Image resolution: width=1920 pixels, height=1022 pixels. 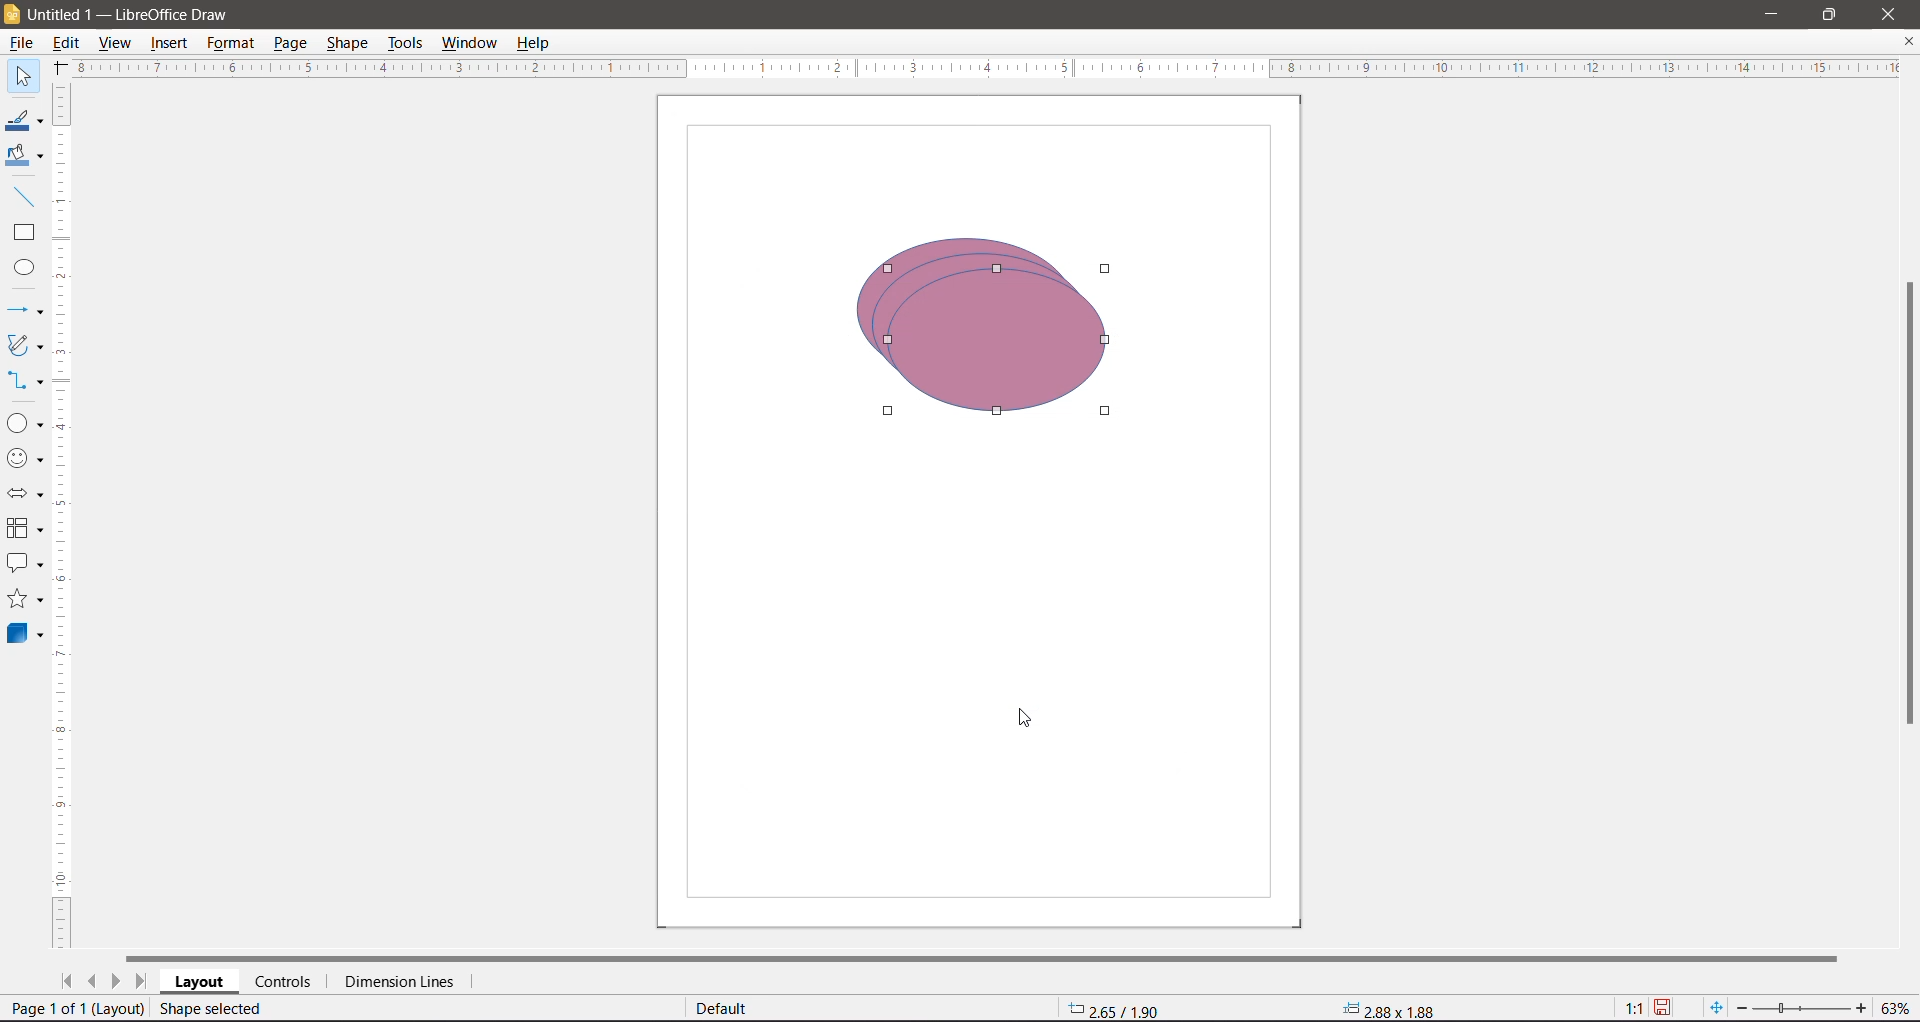 What do you see at coordinates (25, 562) in the screenshot?
I see `Callout Shapes` at bounding box center [25, 562].